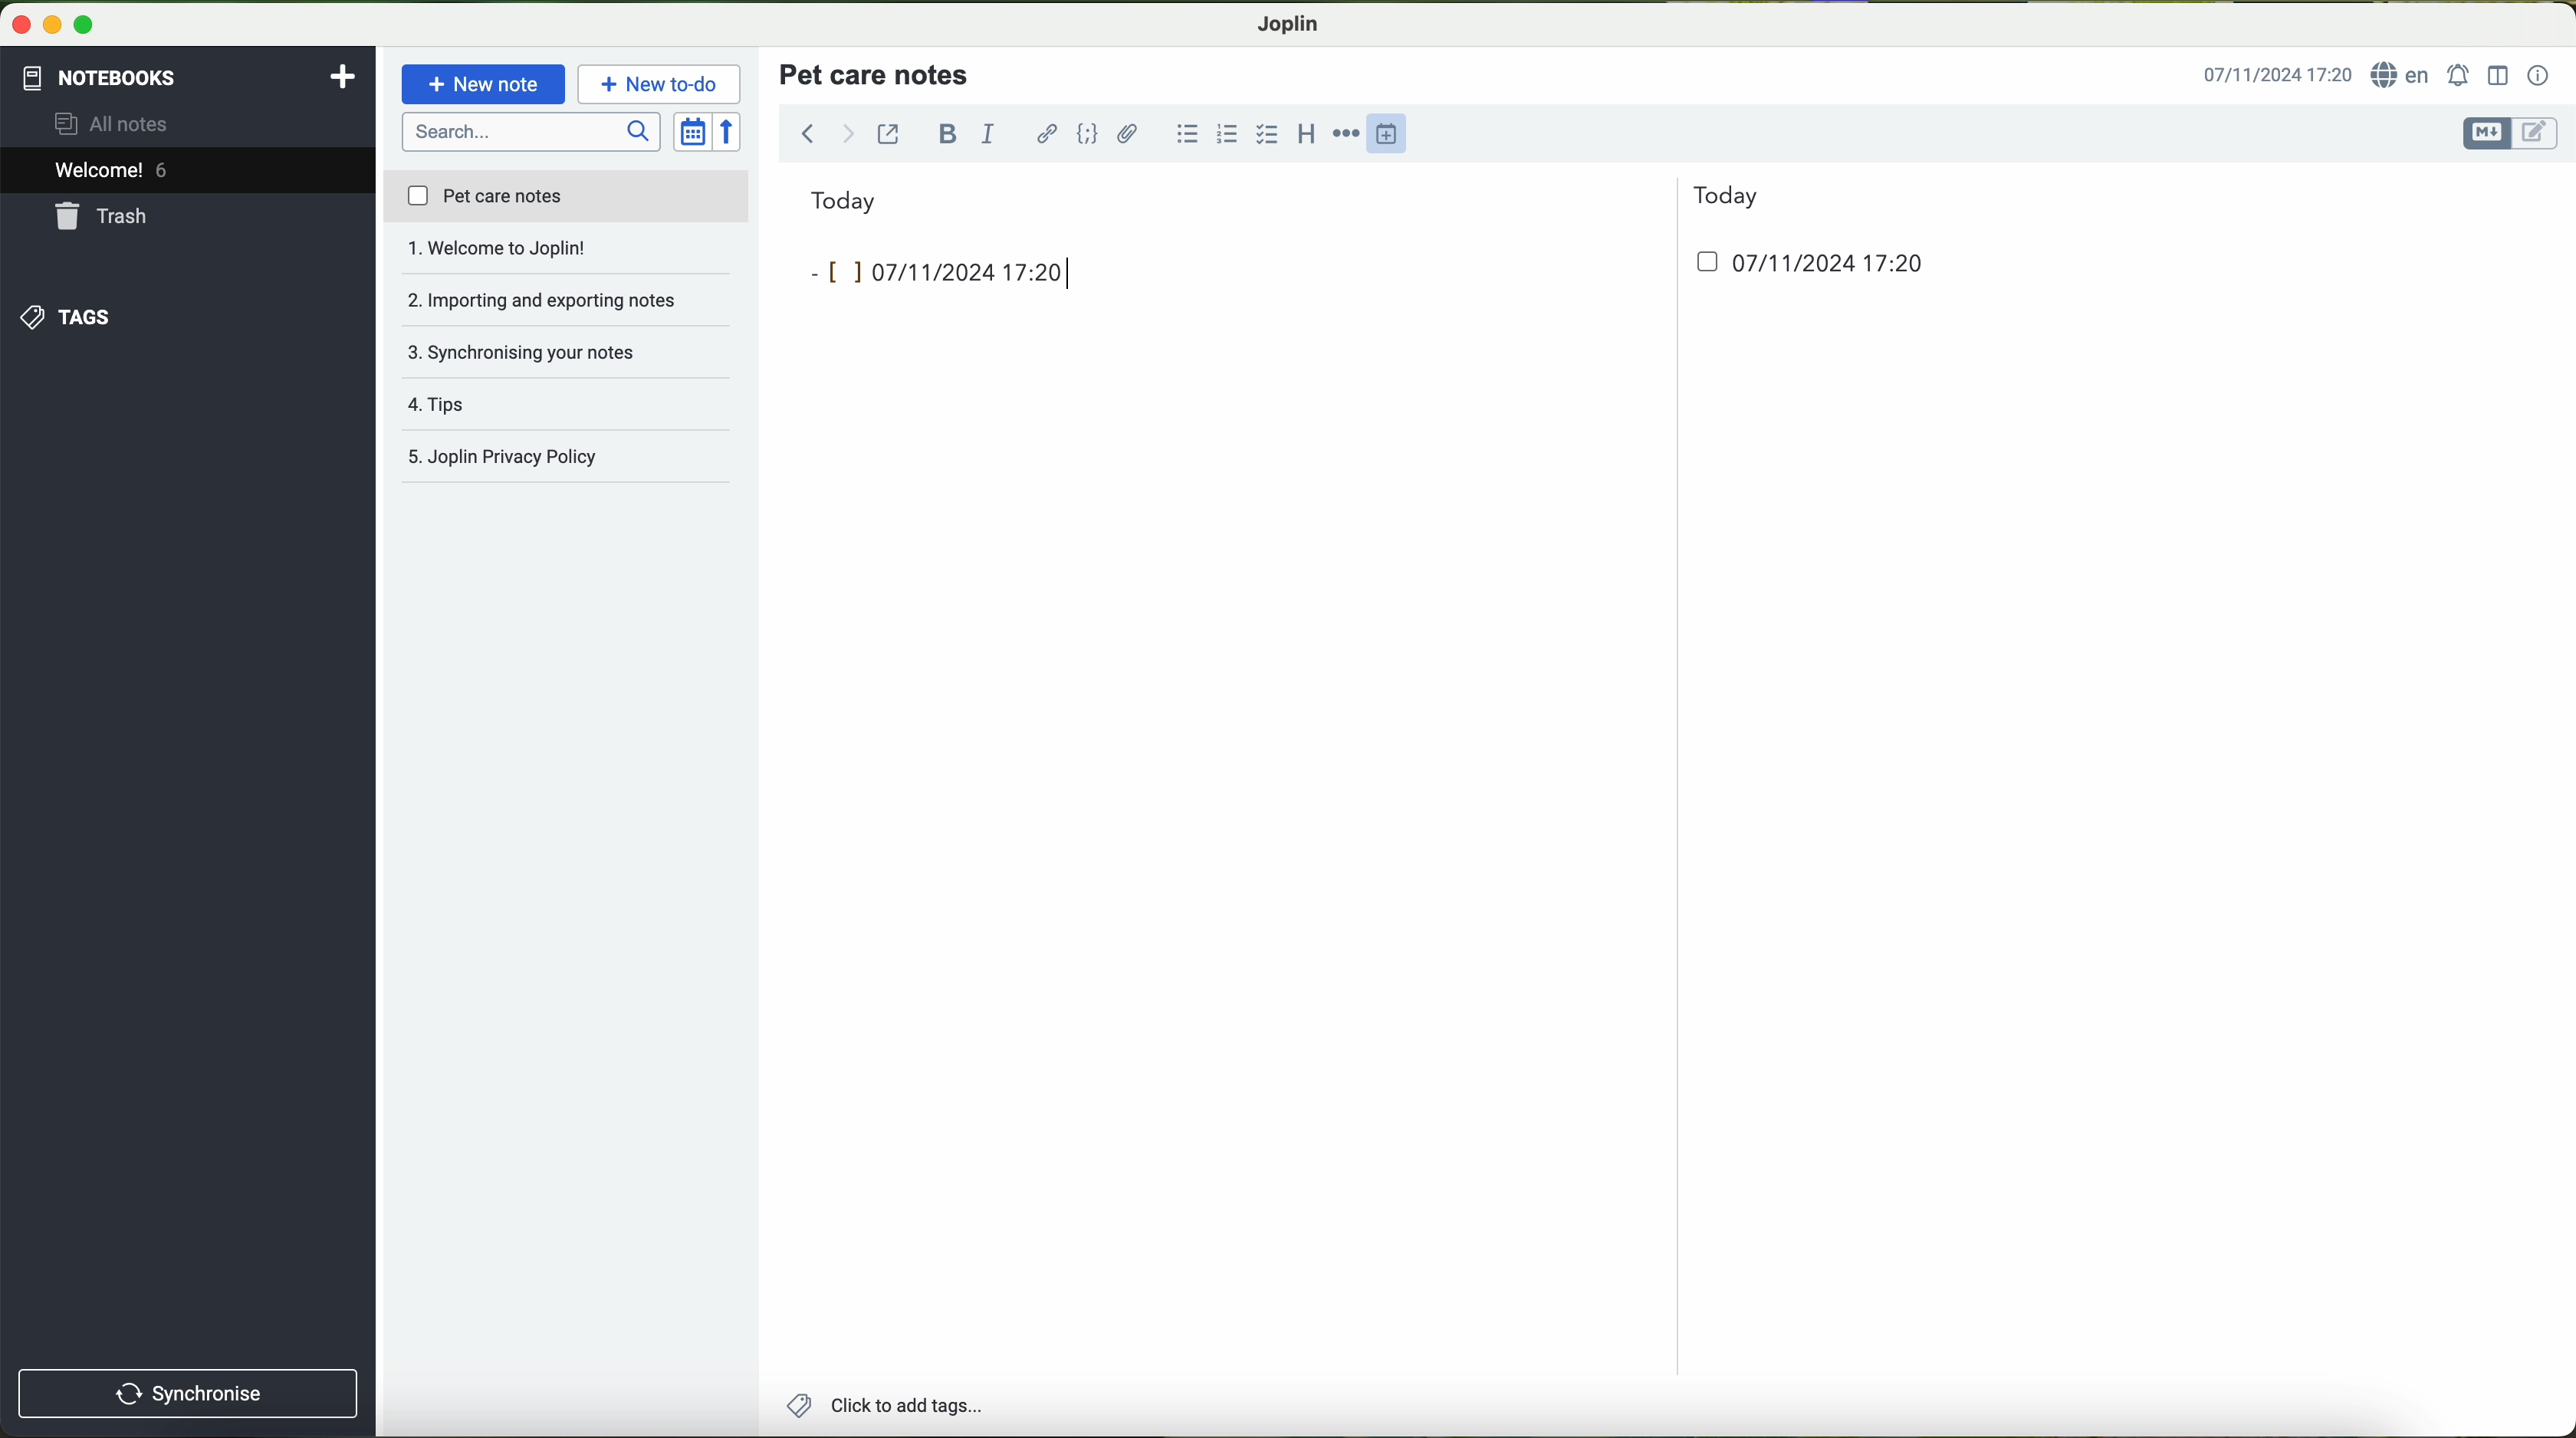 The image size is (2576, 1438). Describe the element at coordinates (63, 317) in the screenshot. I see `tags` at that location.